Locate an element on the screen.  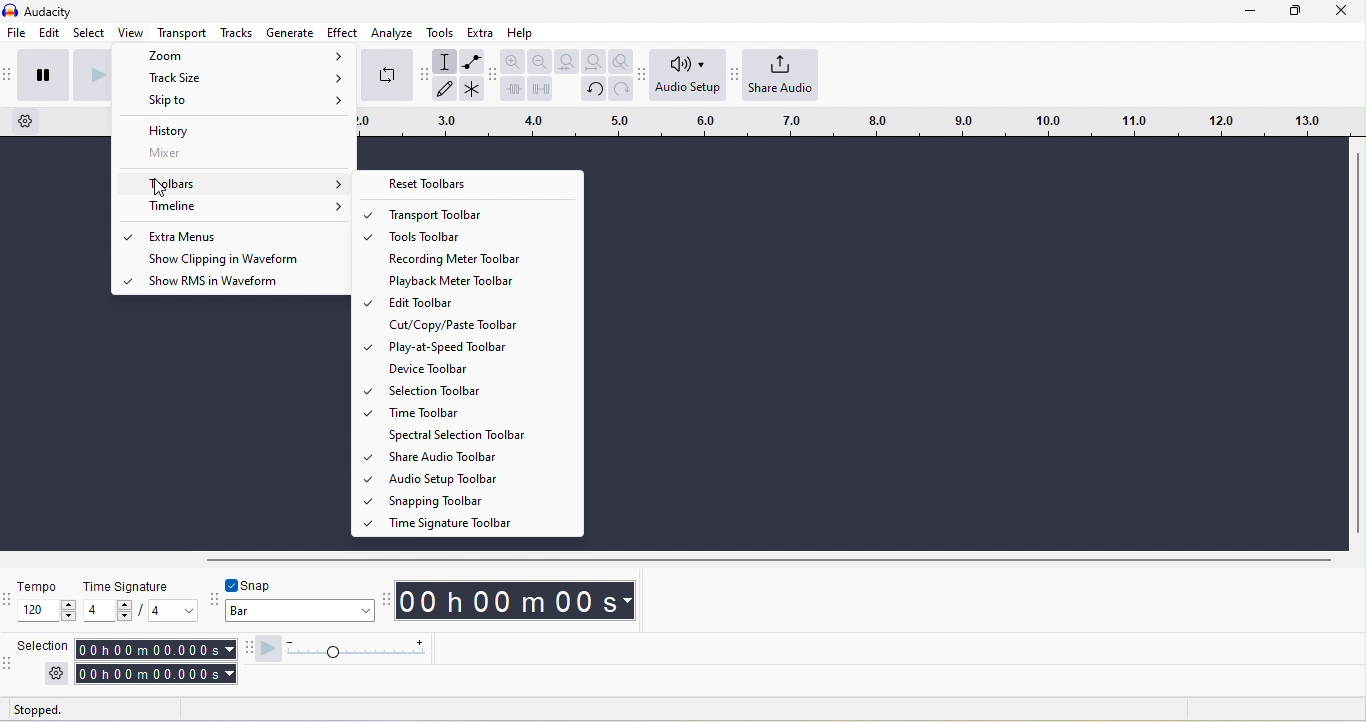
fit project to width is located at coordinates (595, 61).